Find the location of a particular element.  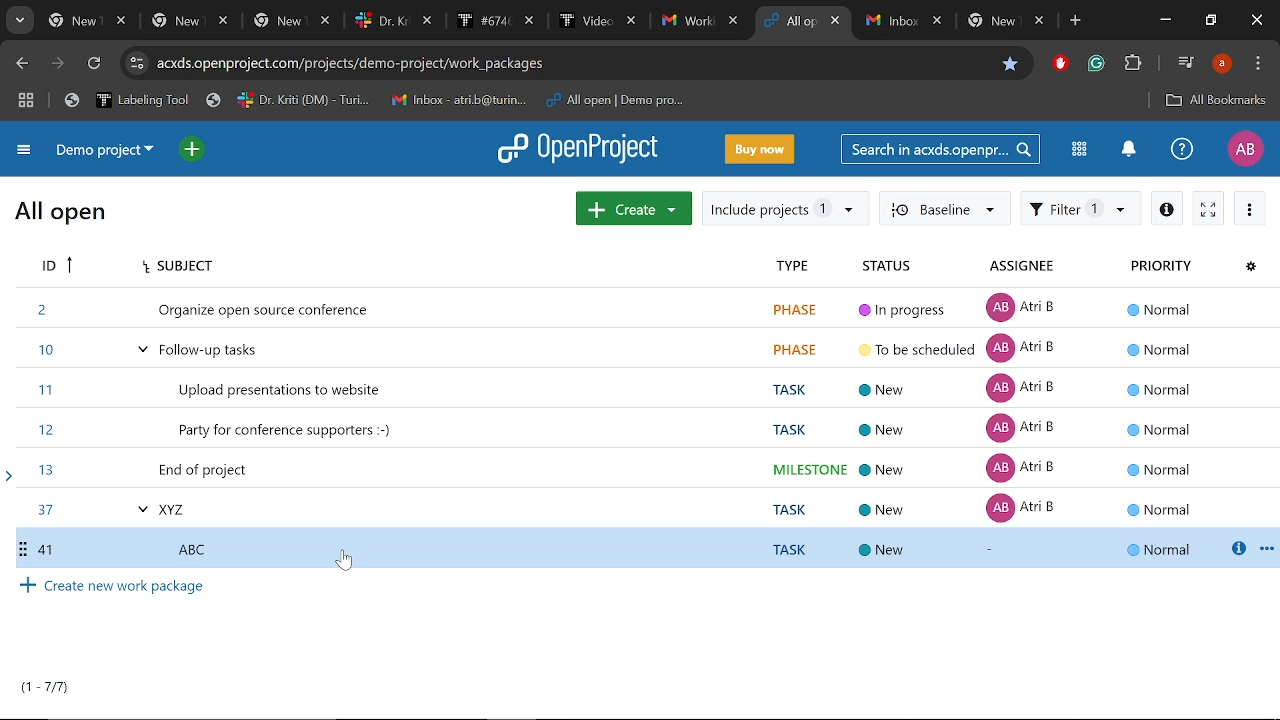

Control your music, videos and more is located at coordinates (1184, 63).